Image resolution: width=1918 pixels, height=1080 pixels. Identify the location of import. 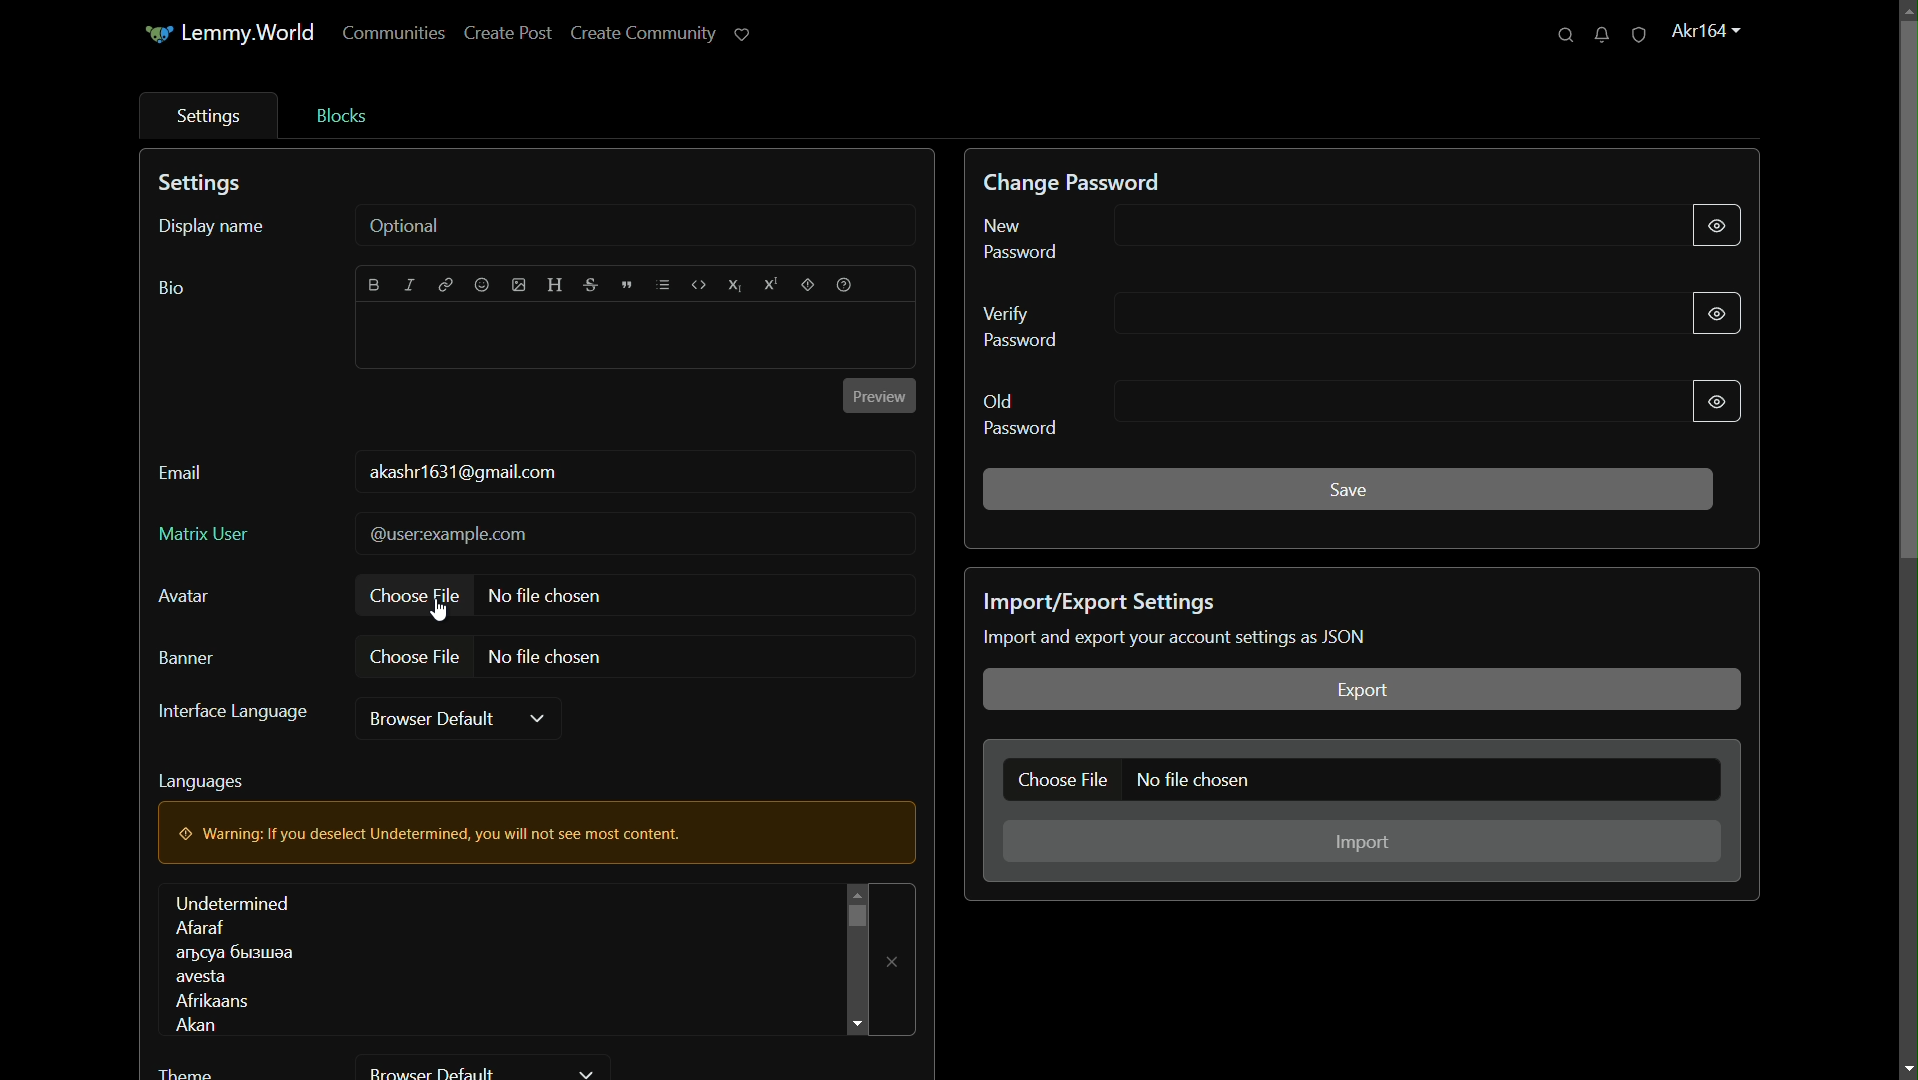
(1364, 843).